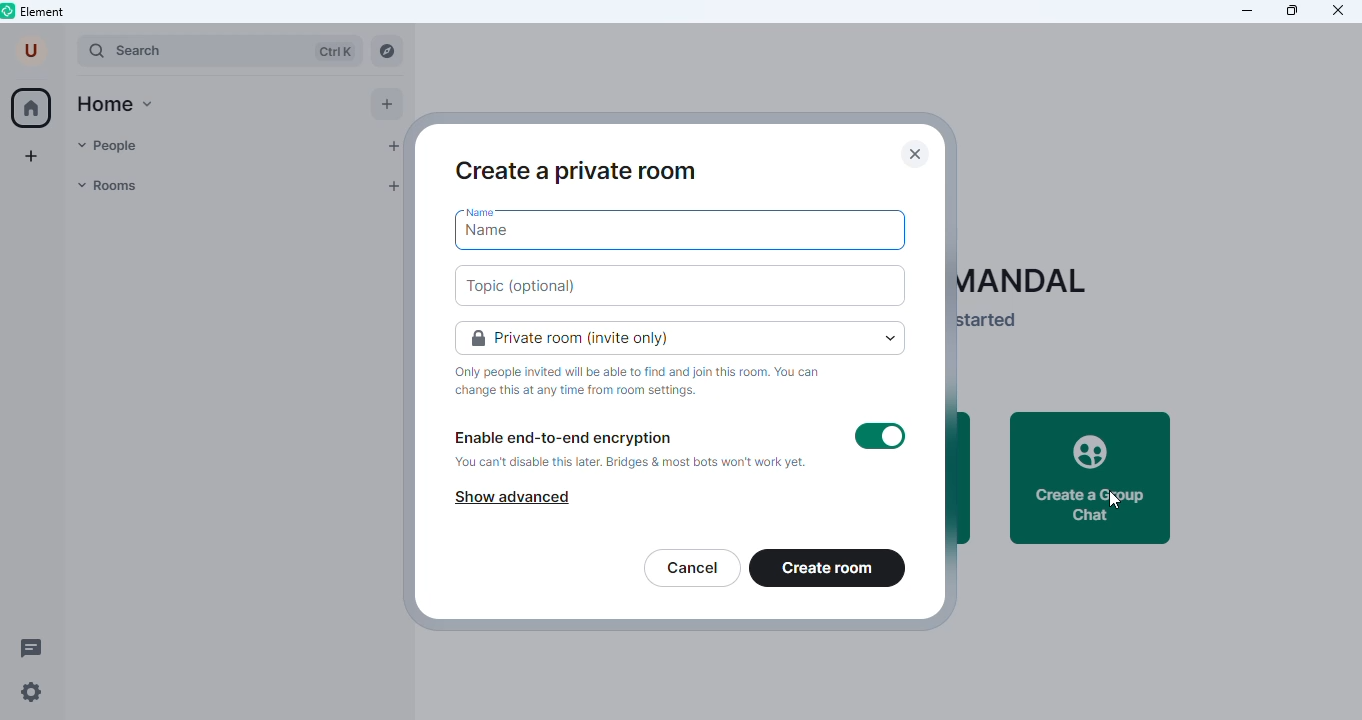 The image size is (1362, 720). What do you see at coordinates (683, 231) in the screenshot?
I see `name` at bounding box center [683, 231].